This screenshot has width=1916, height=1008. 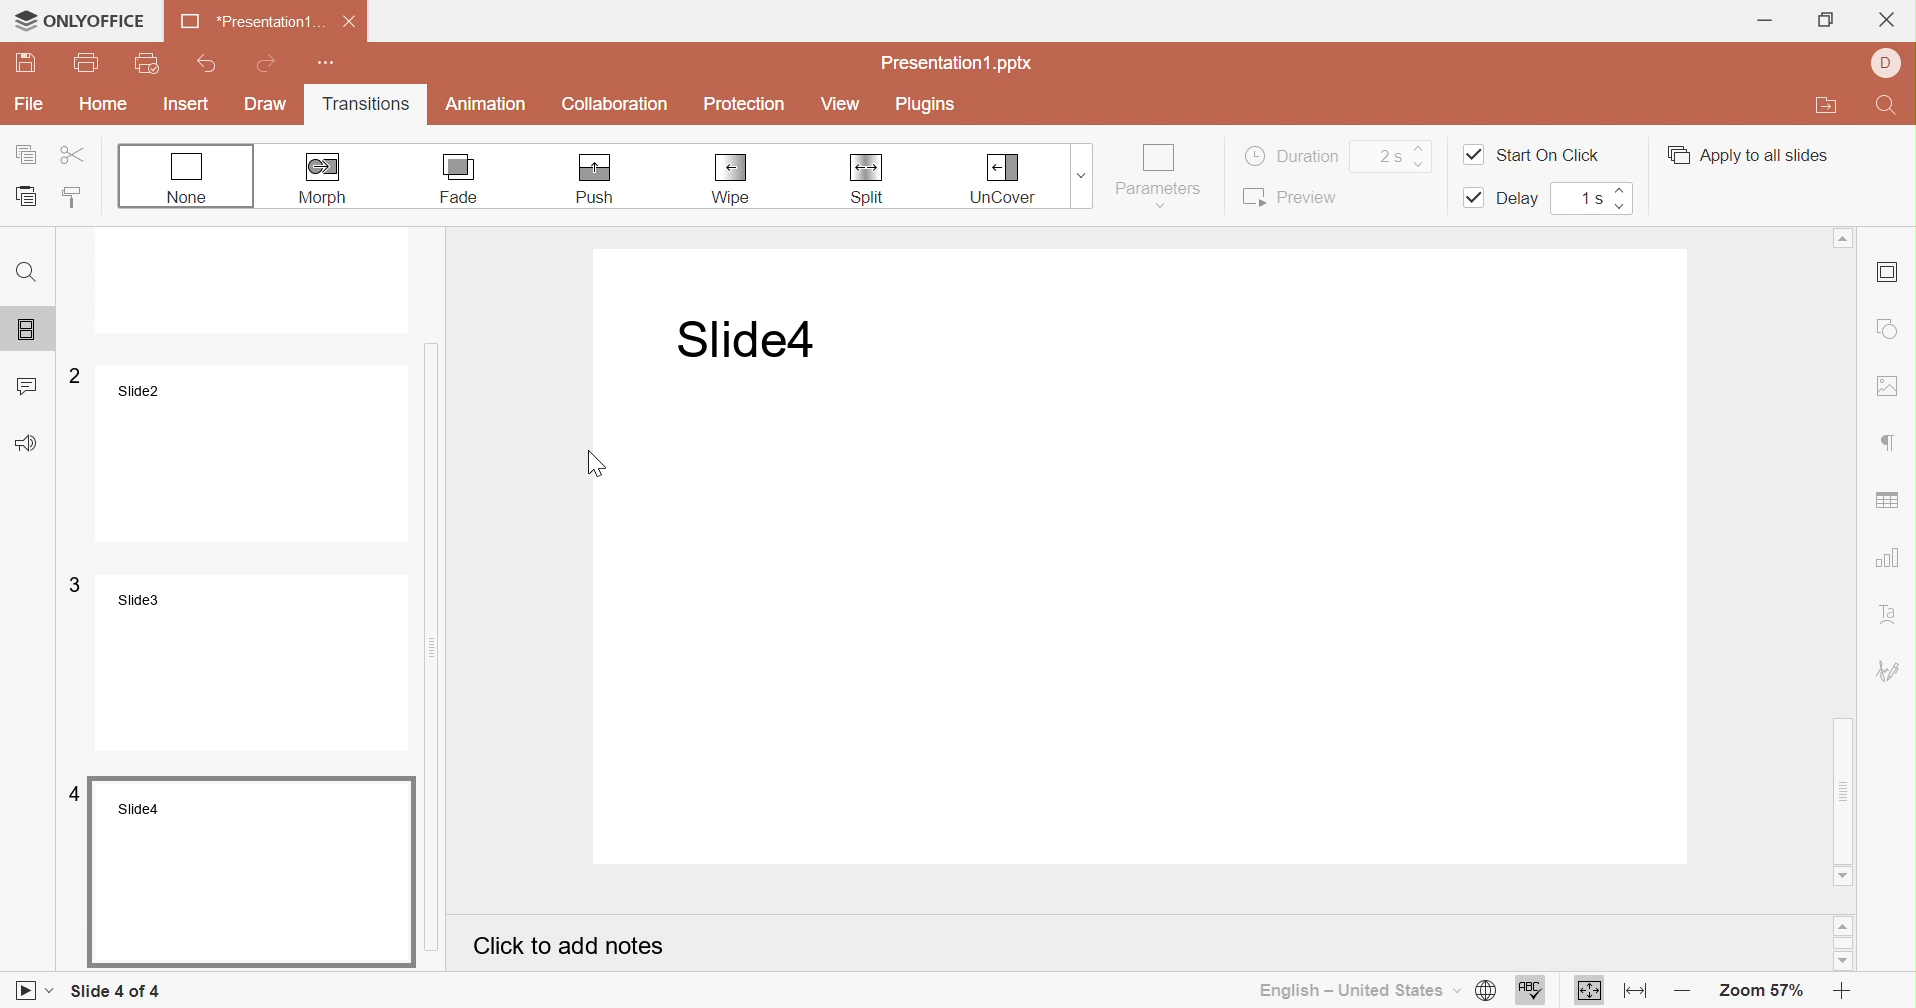 I want to click on Scroll bar, so click(x=1845, y=552).